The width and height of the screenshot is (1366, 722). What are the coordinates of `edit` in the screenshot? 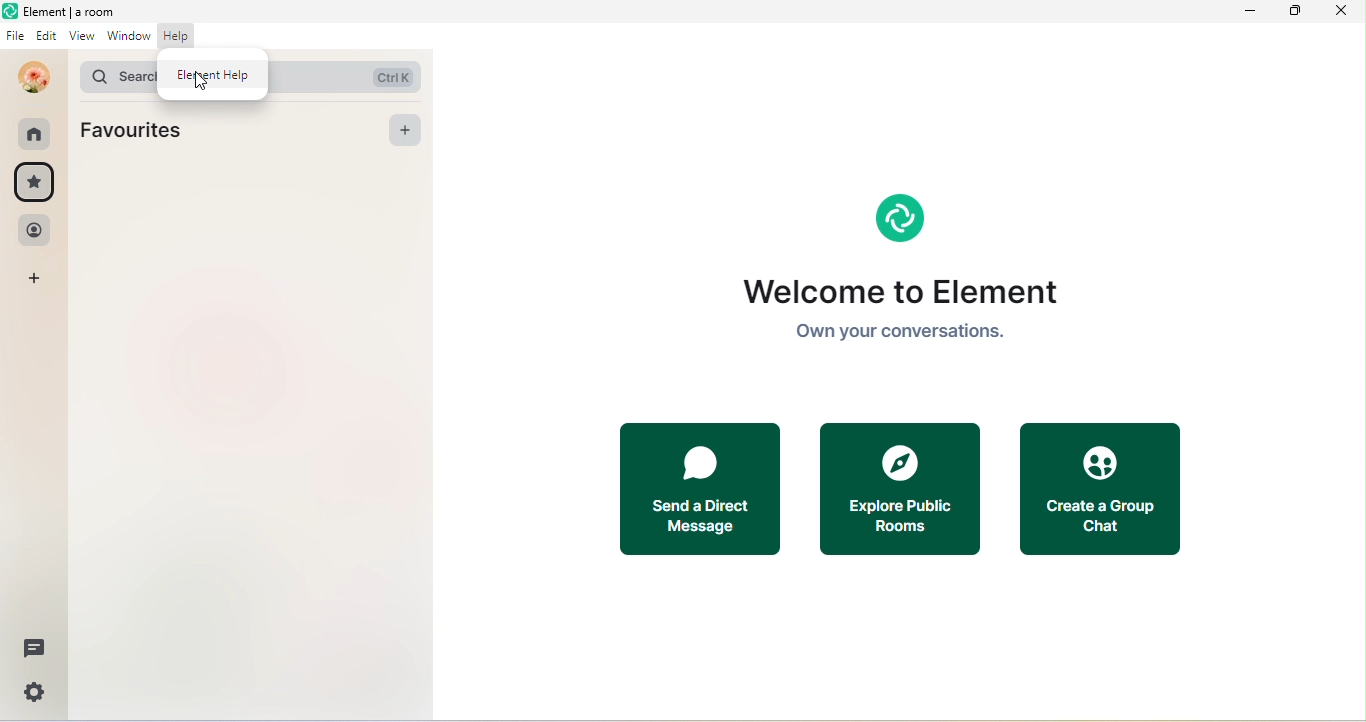 It's located at (47, 36).